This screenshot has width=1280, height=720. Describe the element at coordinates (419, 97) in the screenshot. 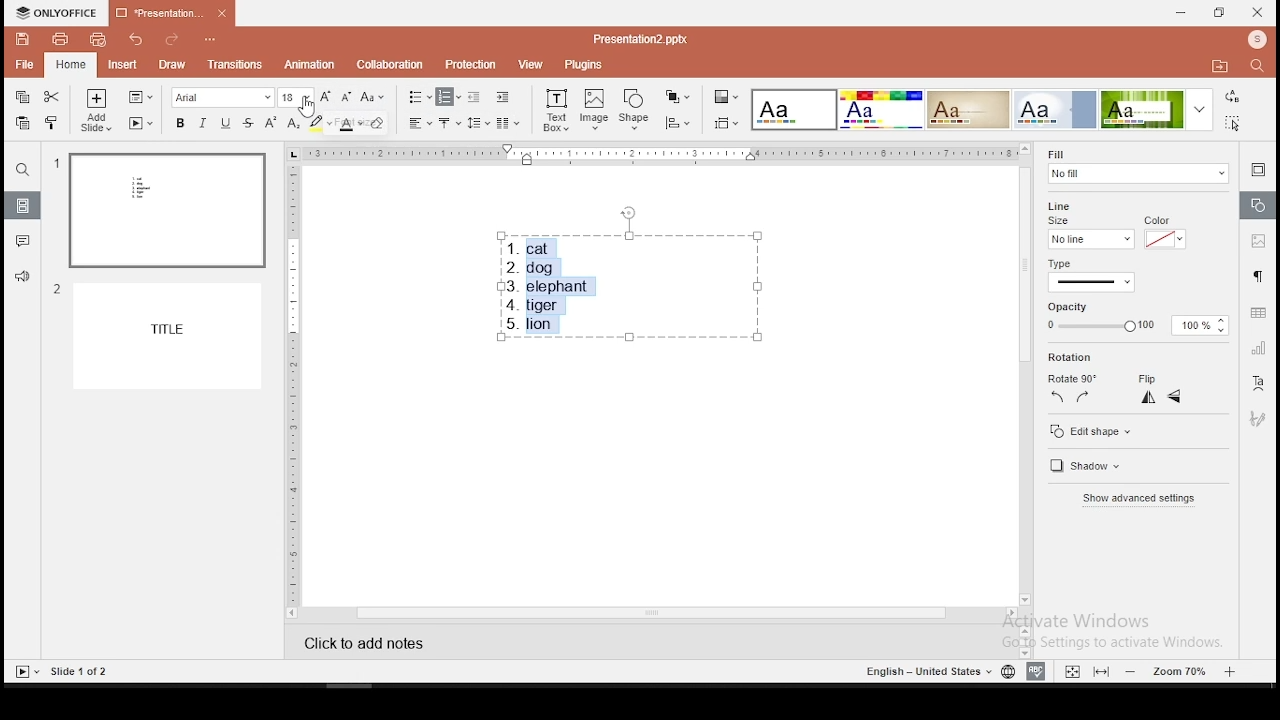

I see `bullets` at that location.